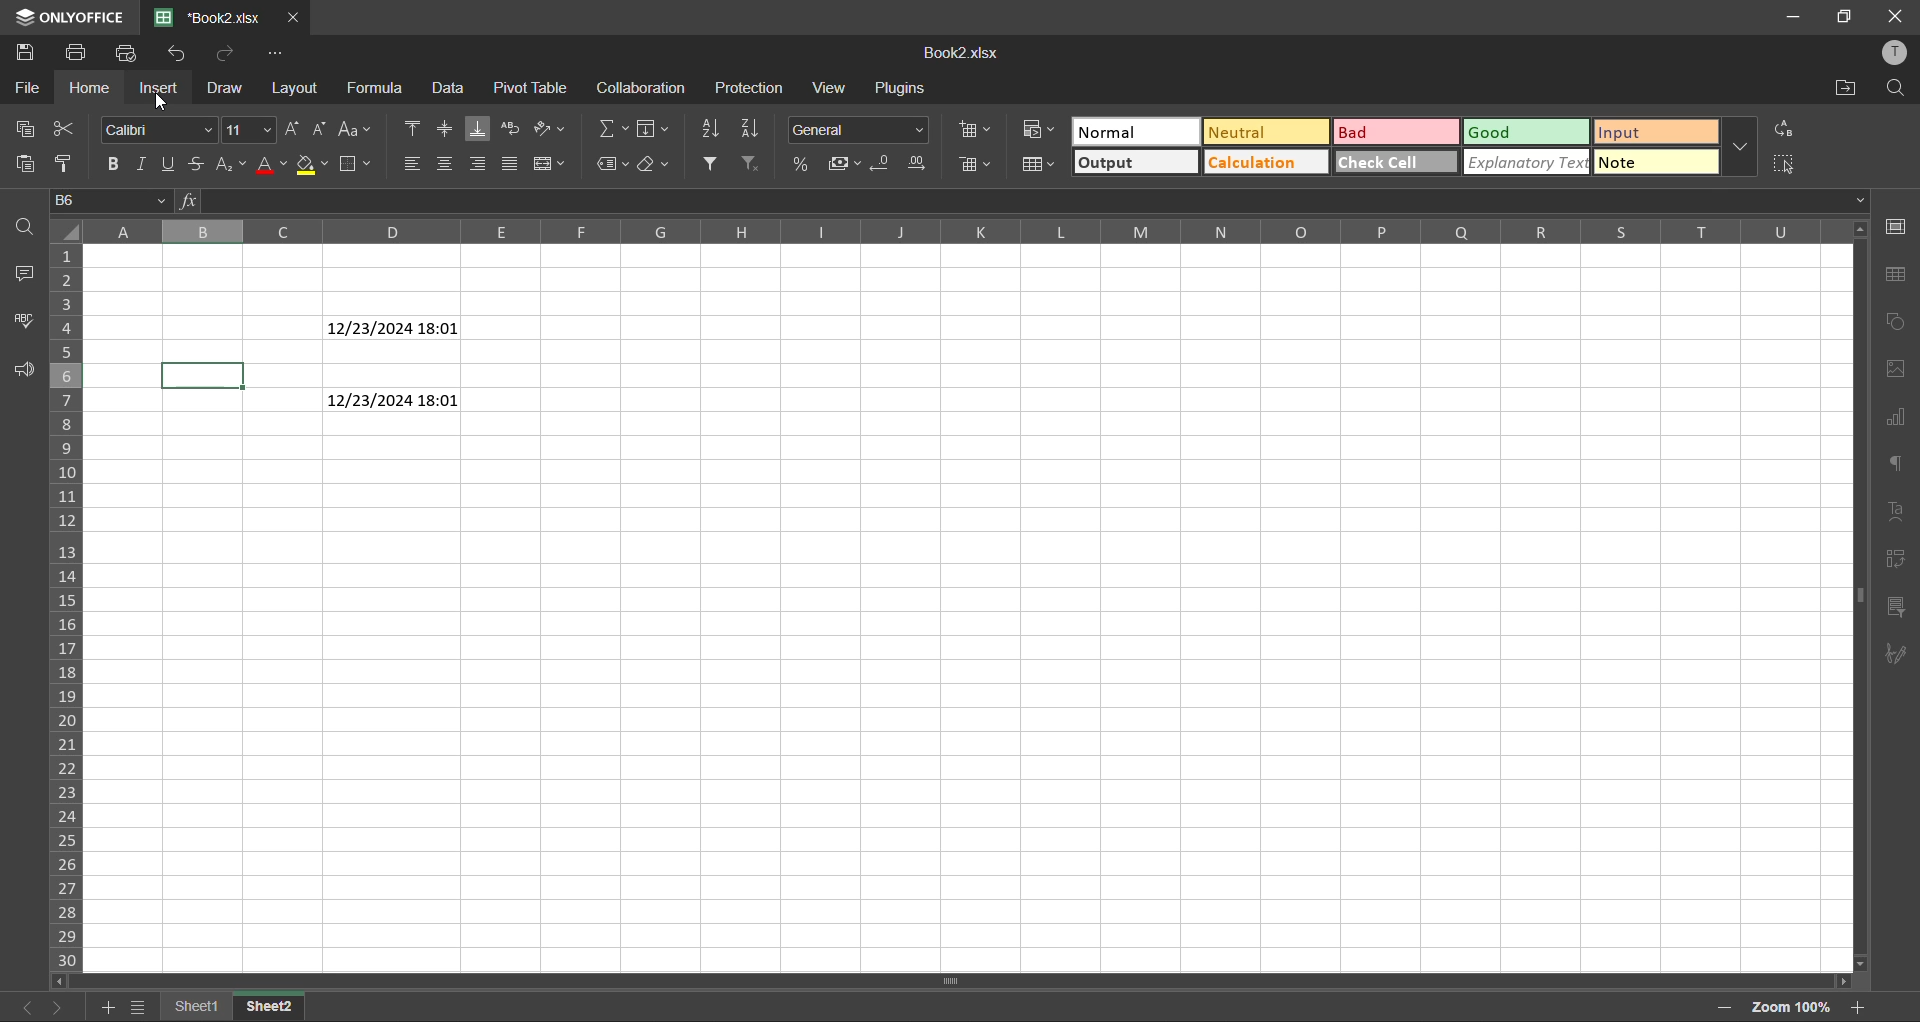 The height and width of the screenshot is (1022, 1920). I want to click on sheet 2, so click(269, 1006).